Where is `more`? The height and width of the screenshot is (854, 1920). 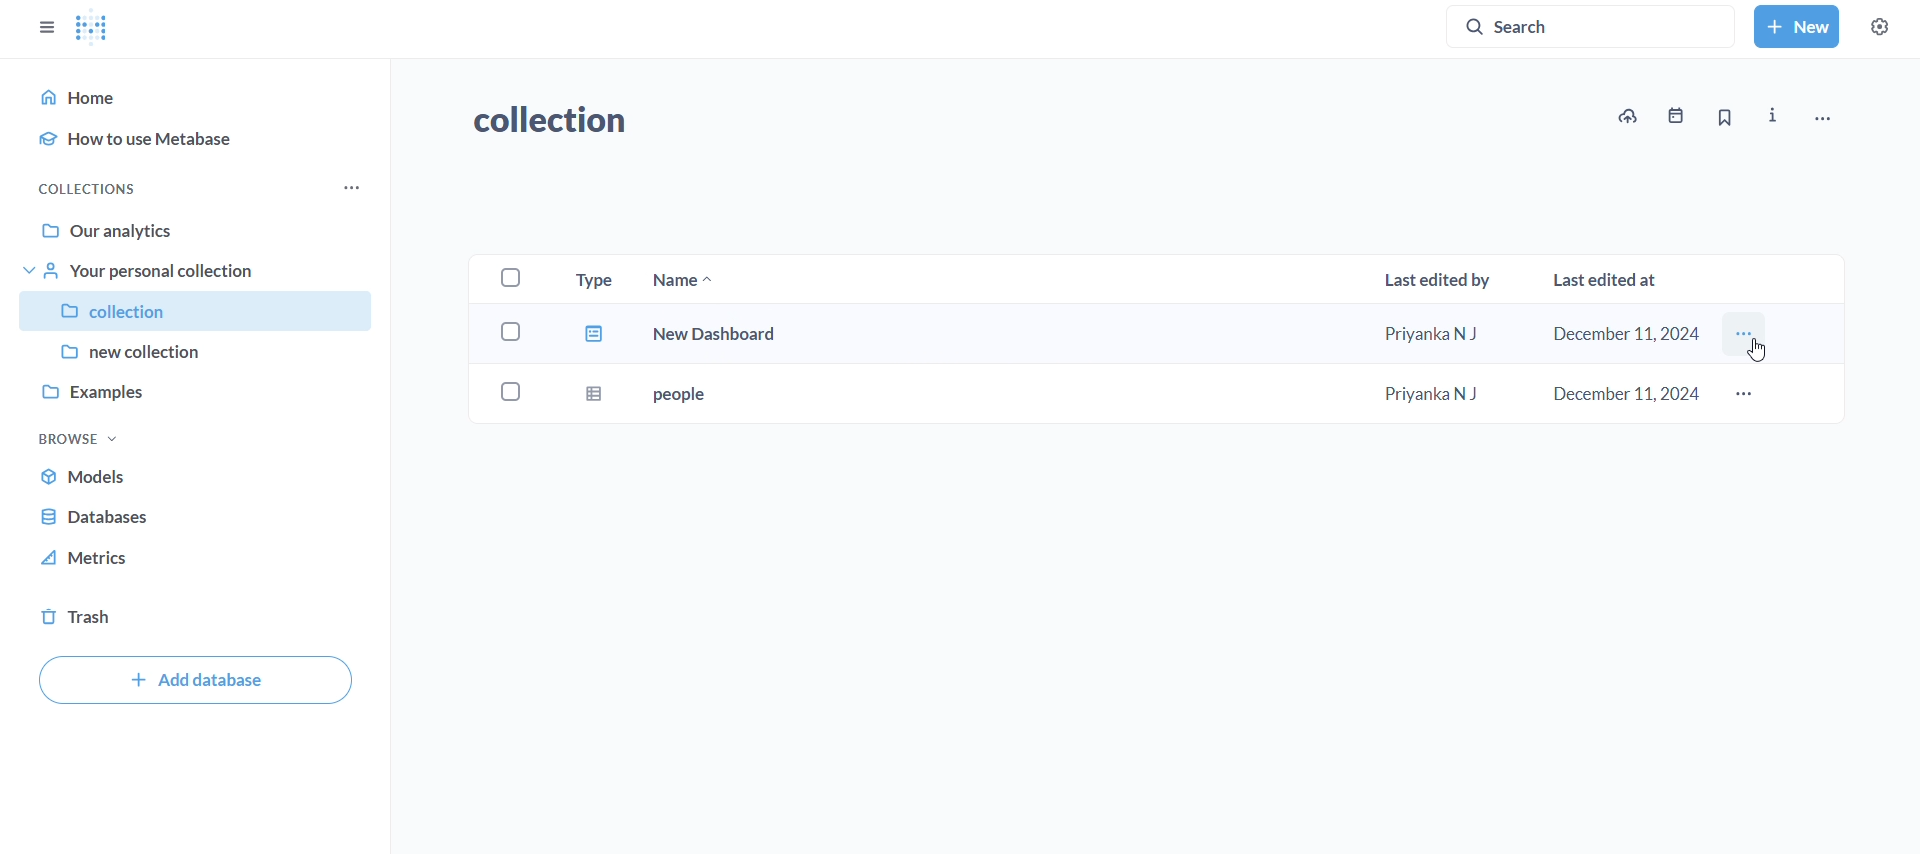 more is located at coordinates (354, 187).